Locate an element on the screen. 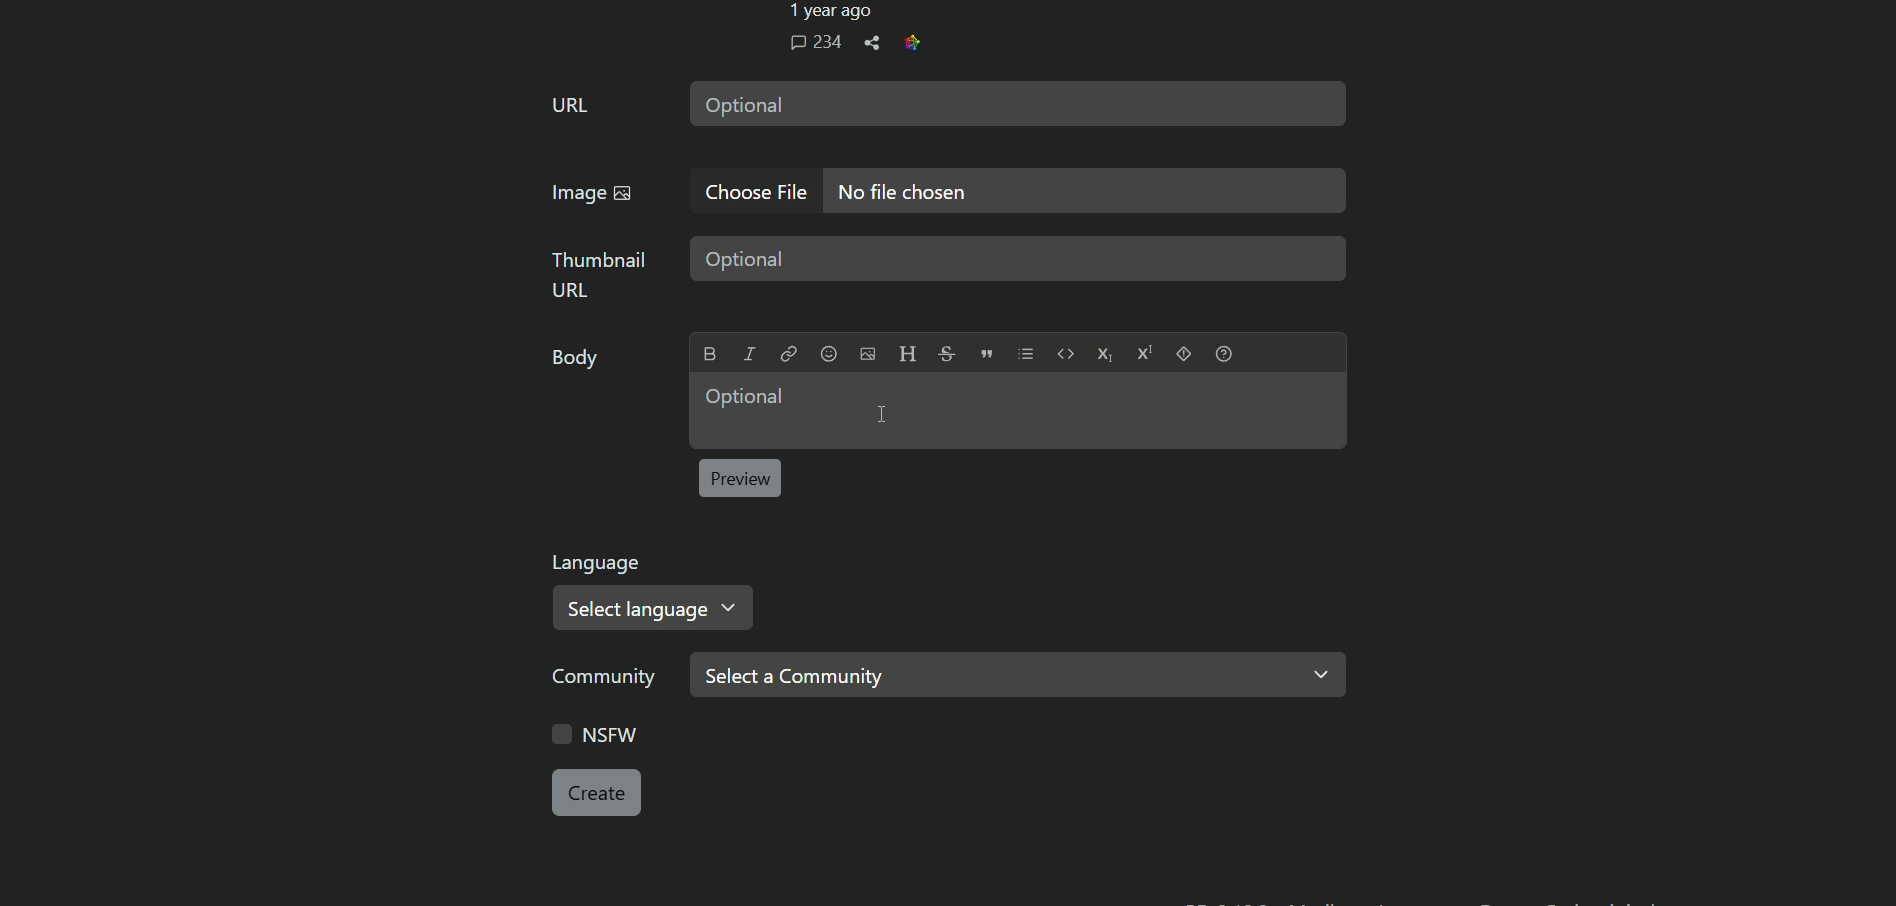 The height and width of the screenshot is (906, 1896). List is located at coordinates (1026, 354).